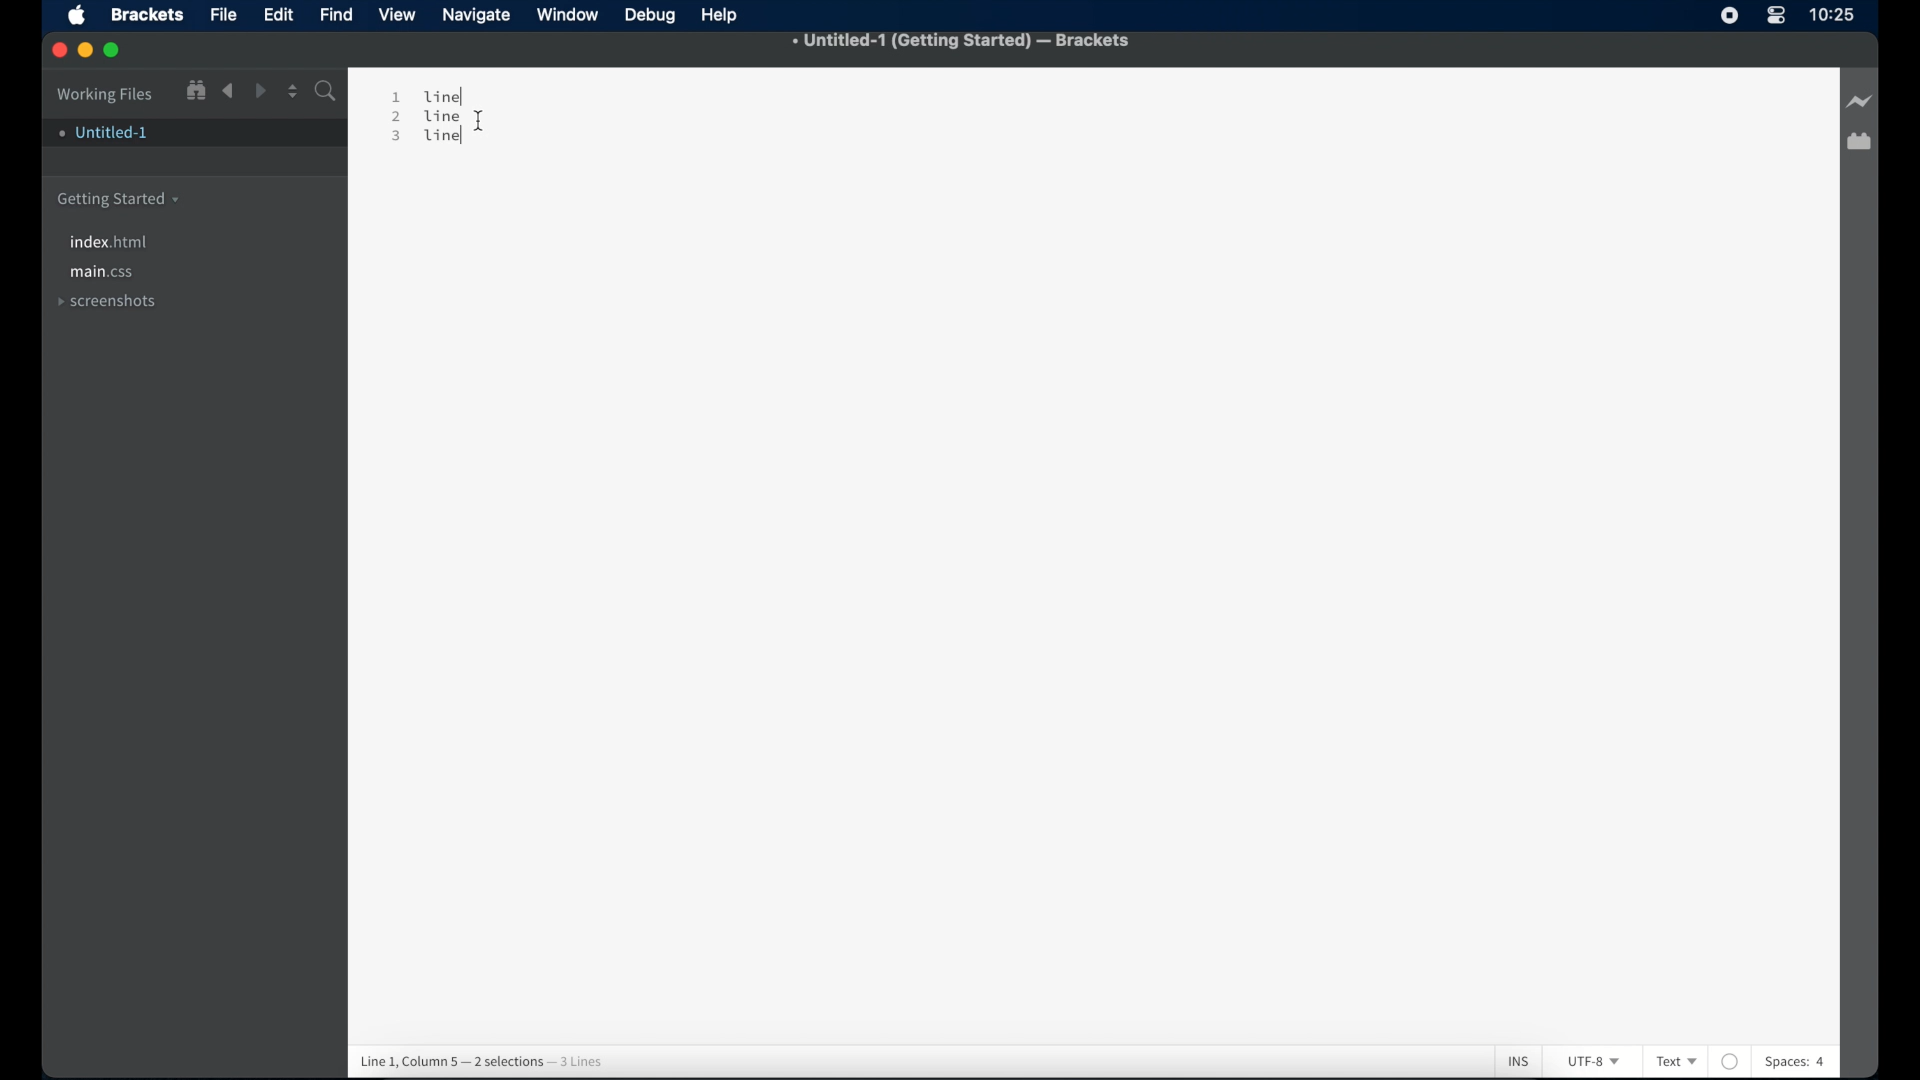  I want to click on debug, so click(651, 16).